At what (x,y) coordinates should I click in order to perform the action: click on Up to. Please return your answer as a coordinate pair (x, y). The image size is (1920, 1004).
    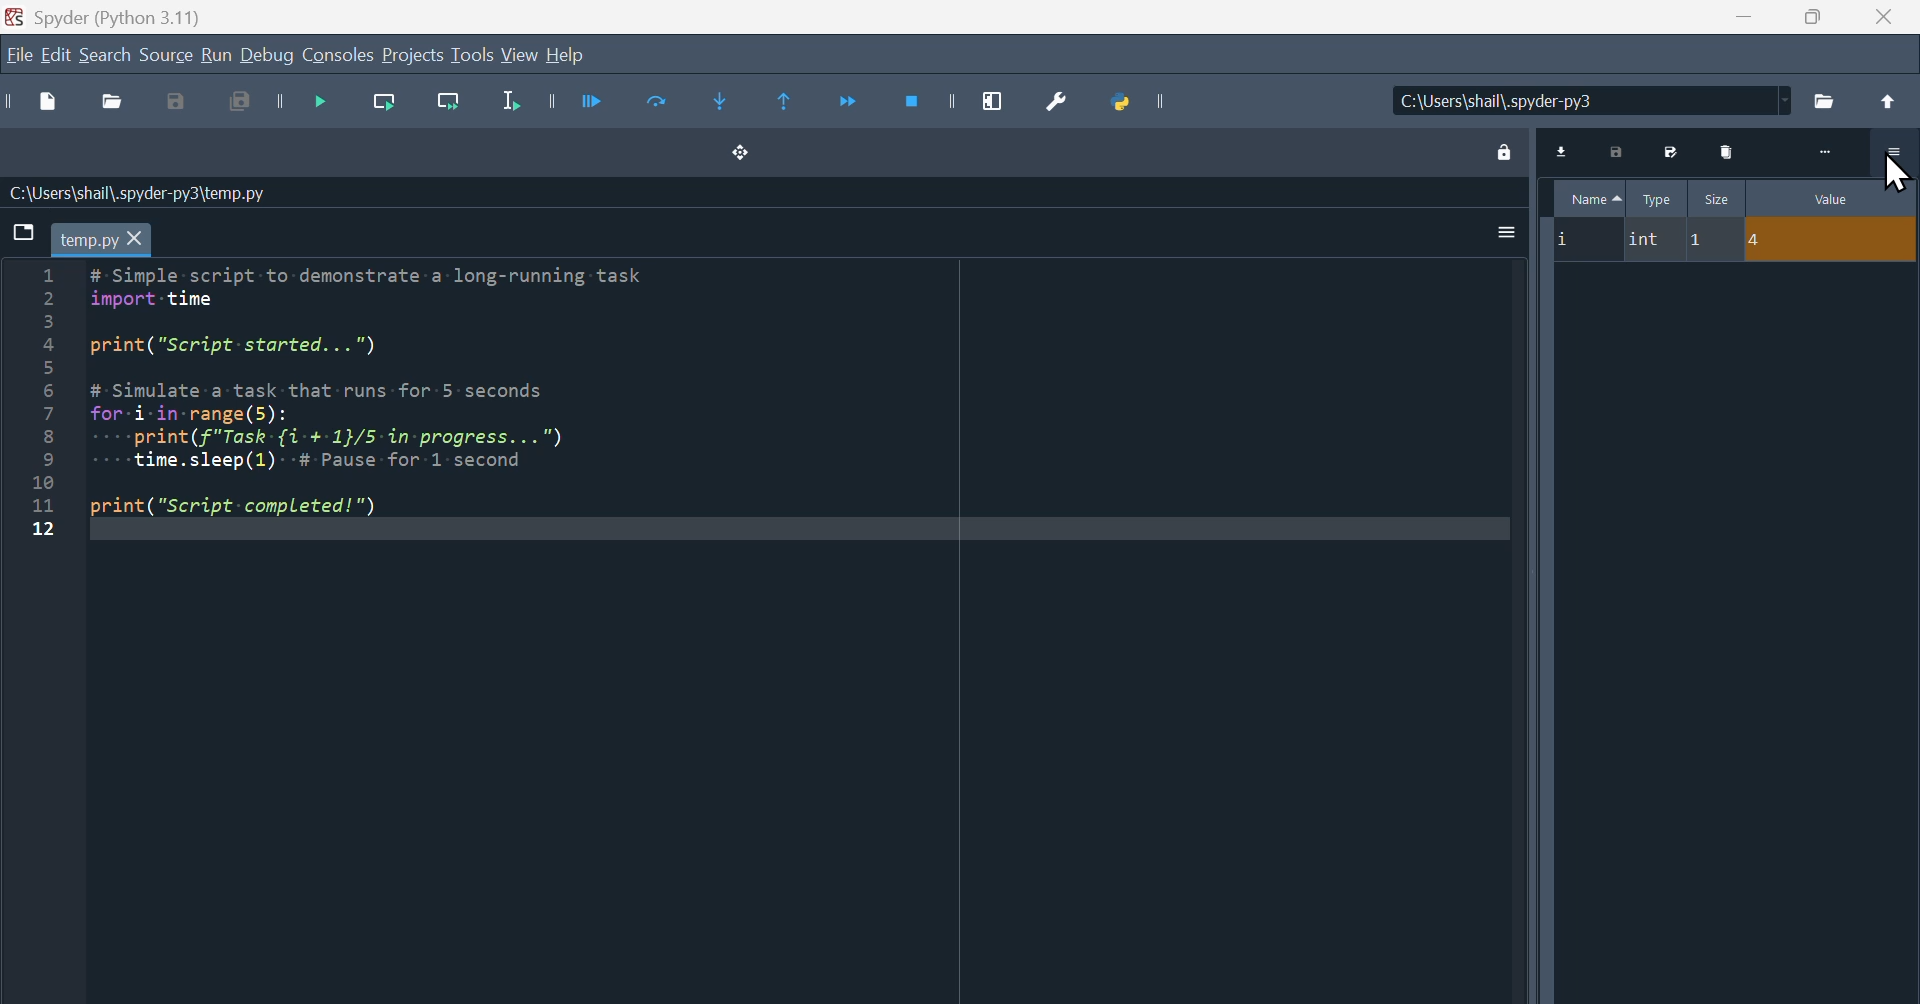
    Looking at the image, I should click on (1888, 100).